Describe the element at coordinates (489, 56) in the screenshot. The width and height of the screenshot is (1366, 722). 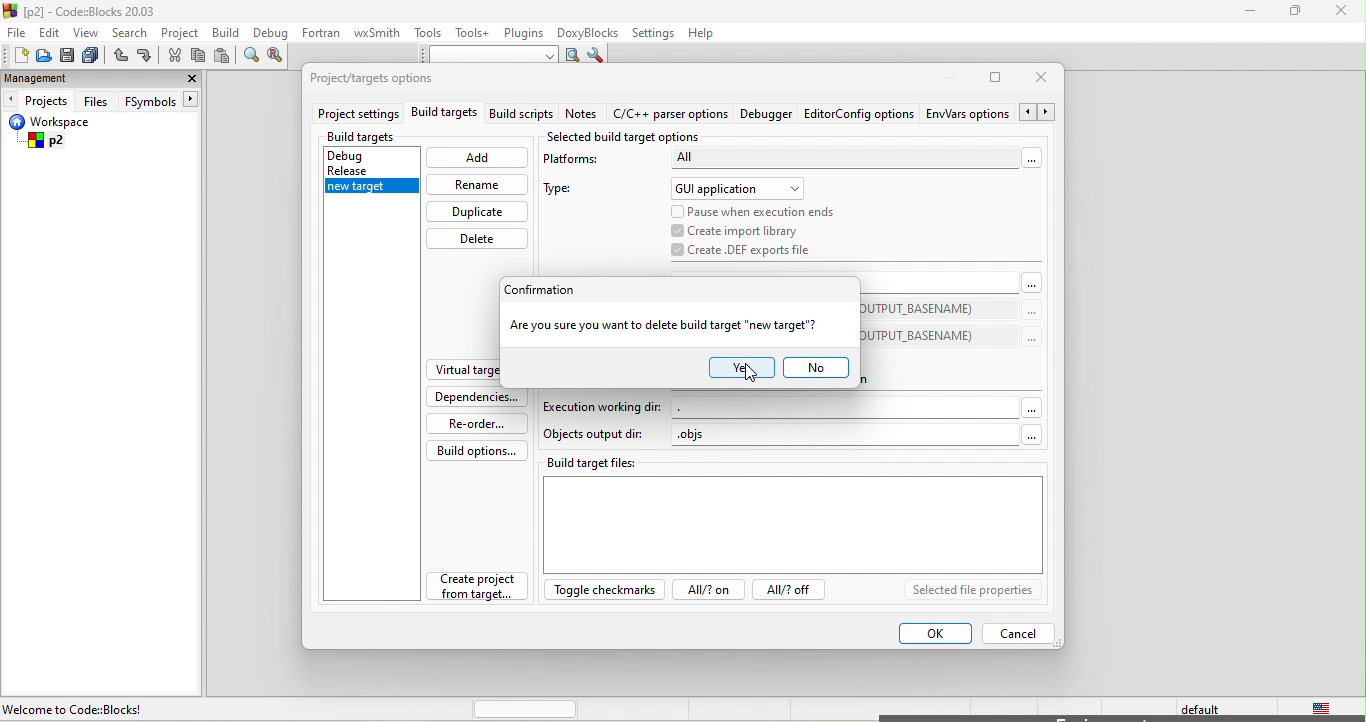
I see `text to search` at that location.